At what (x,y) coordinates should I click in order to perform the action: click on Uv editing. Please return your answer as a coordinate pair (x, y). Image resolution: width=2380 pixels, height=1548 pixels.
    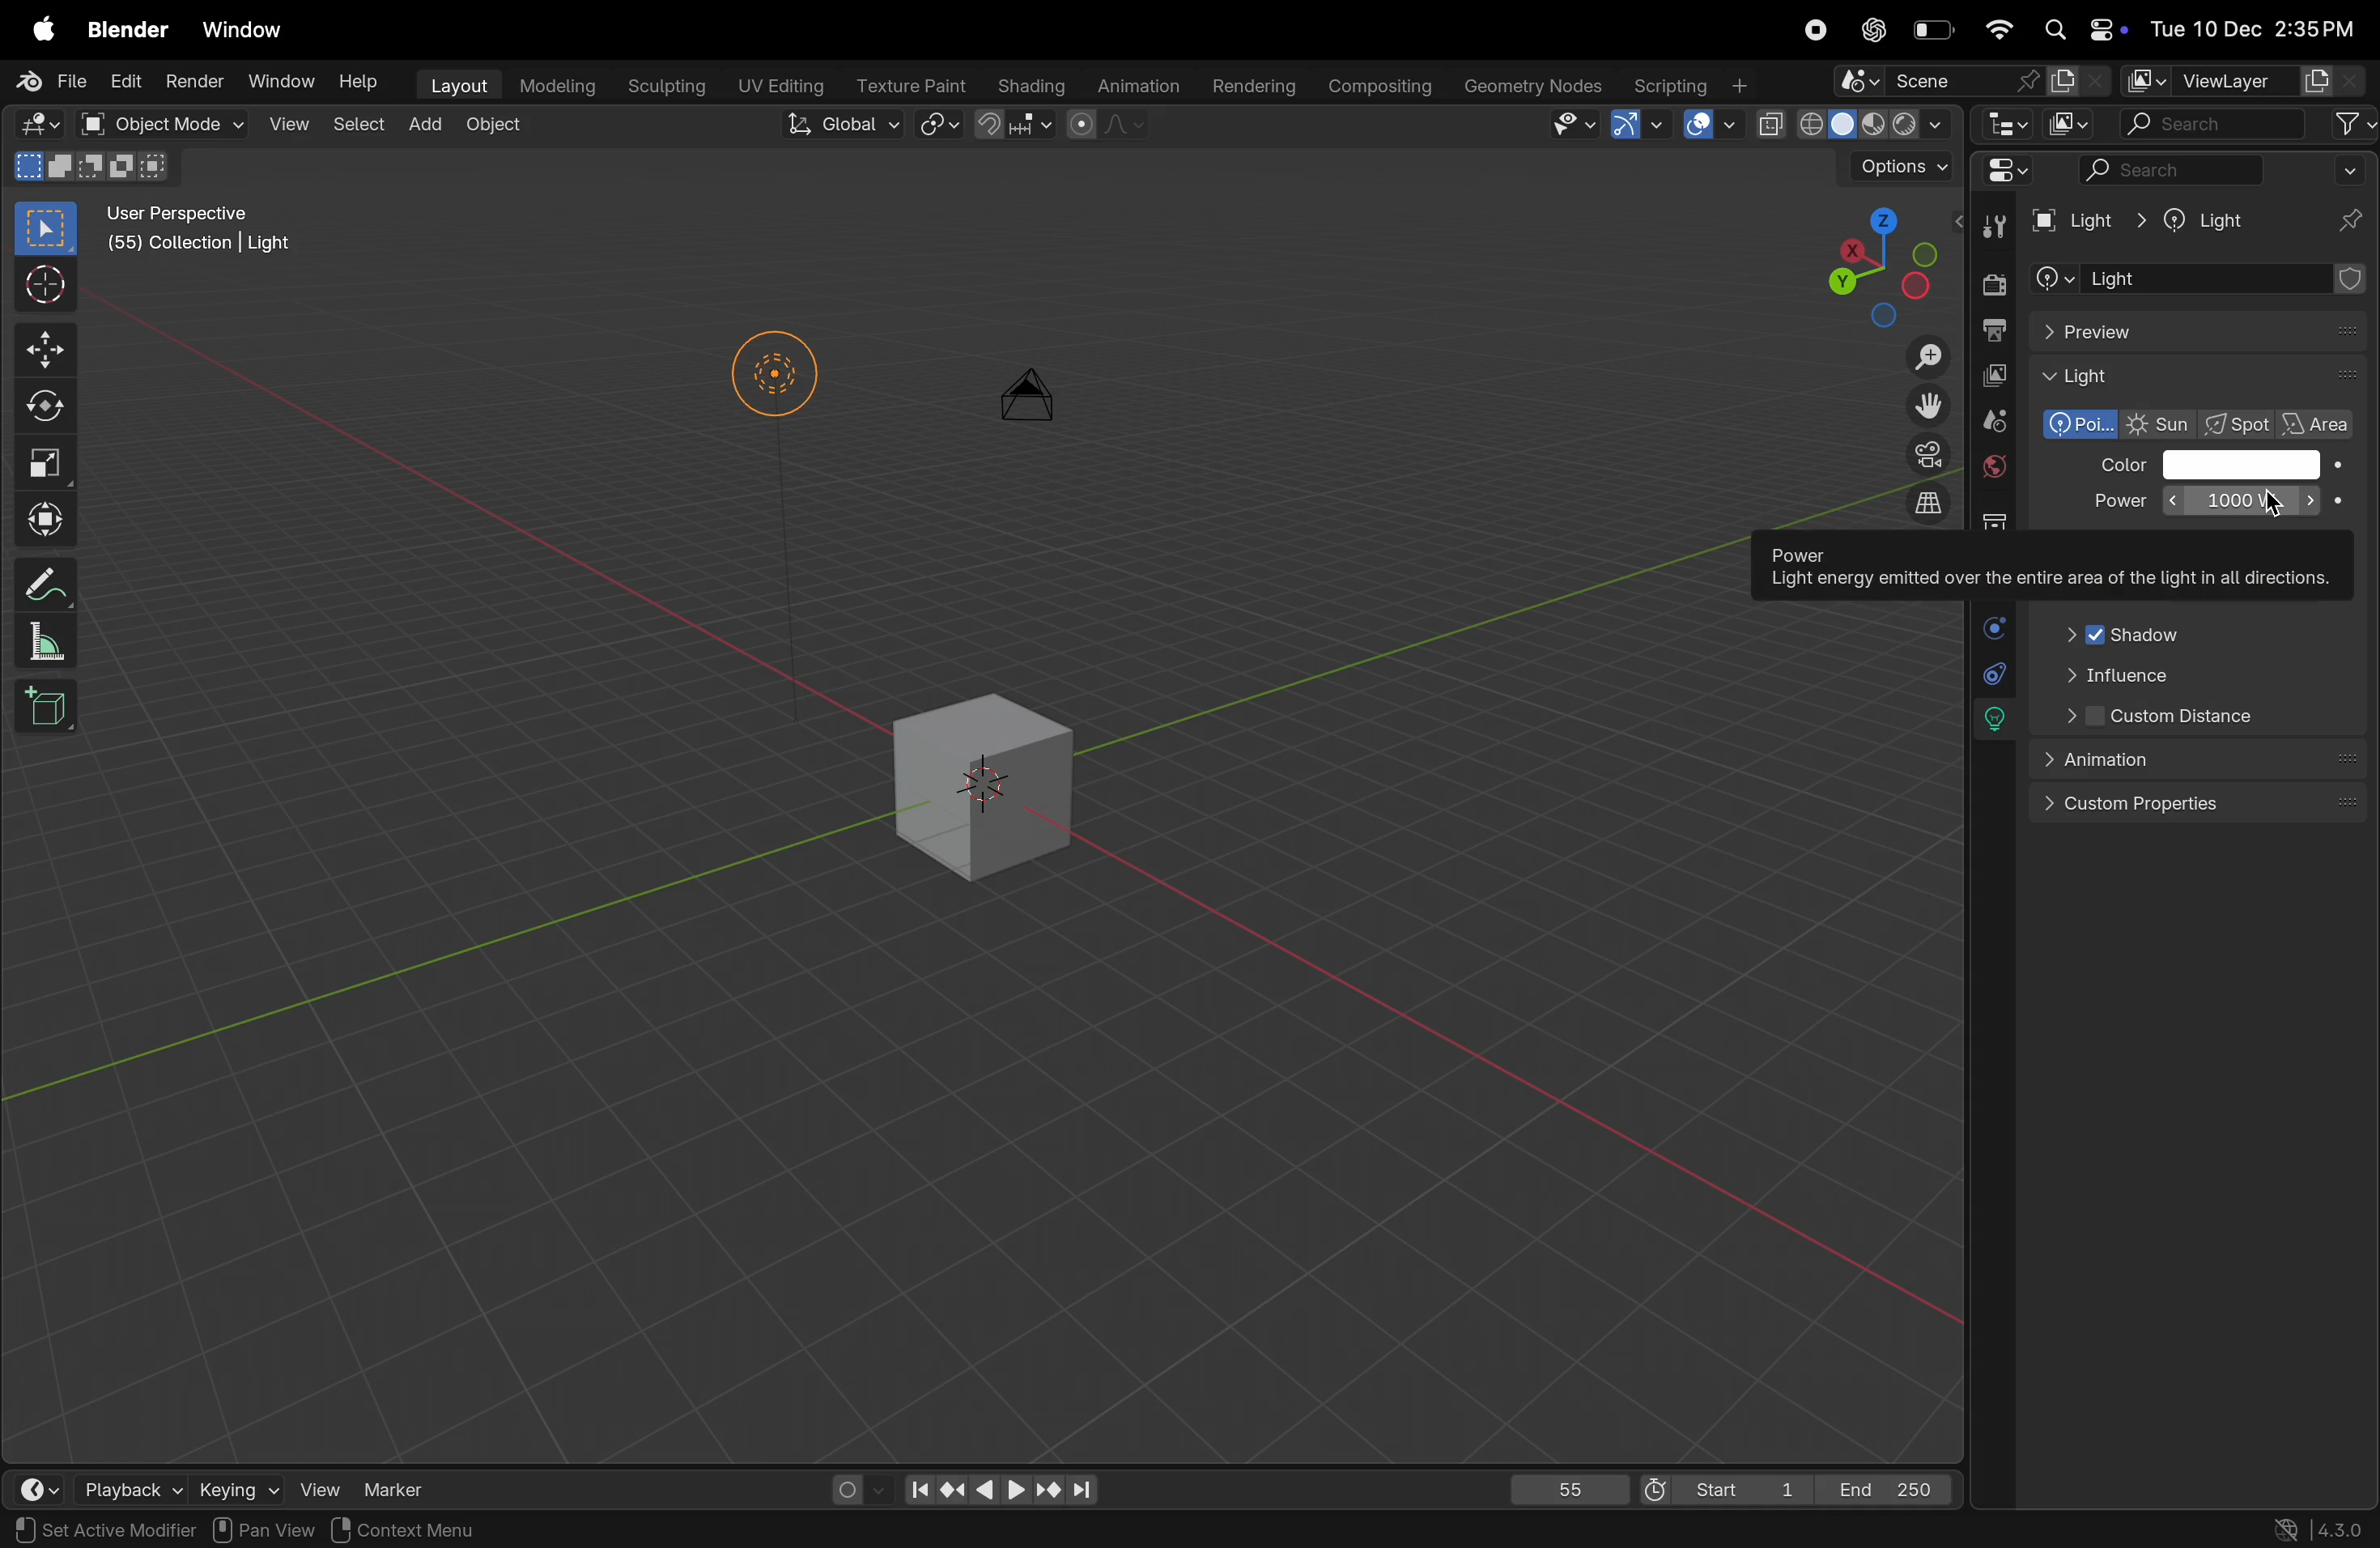
    Looking at the image, I should click on (775, 84).